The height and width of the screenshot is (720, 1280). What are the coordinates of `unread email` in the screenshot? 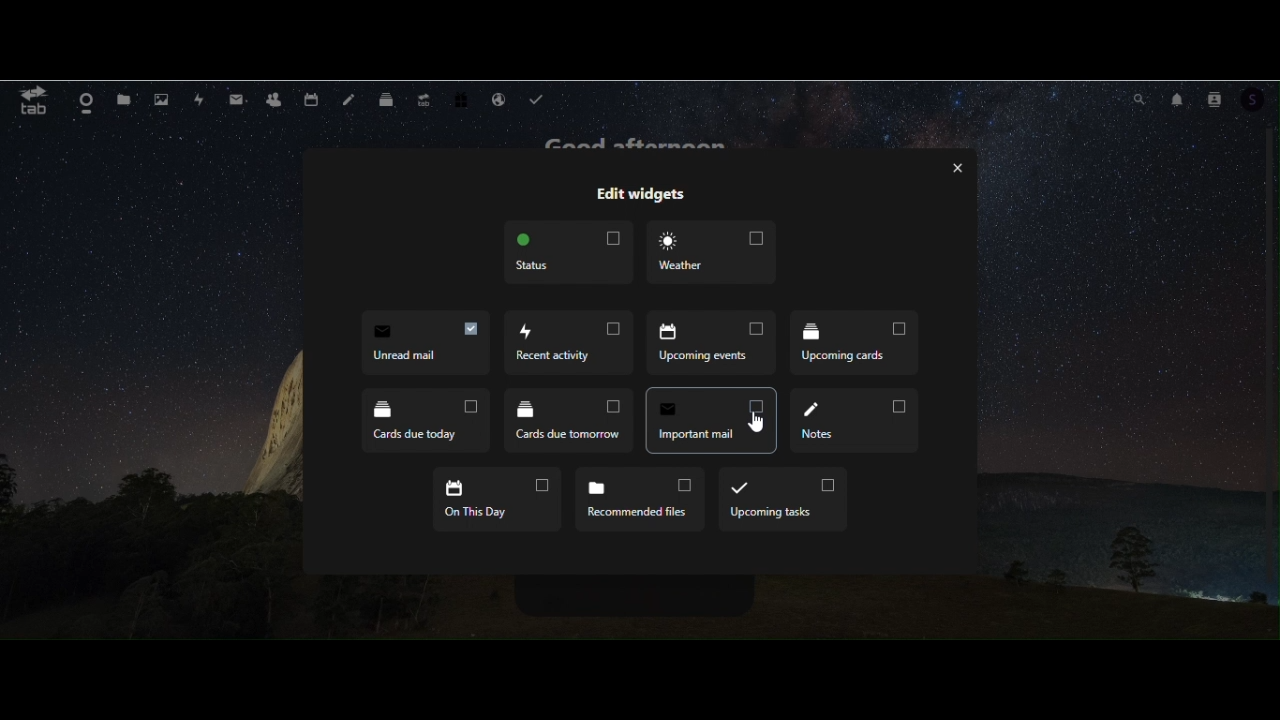 It's located at (712, 419).